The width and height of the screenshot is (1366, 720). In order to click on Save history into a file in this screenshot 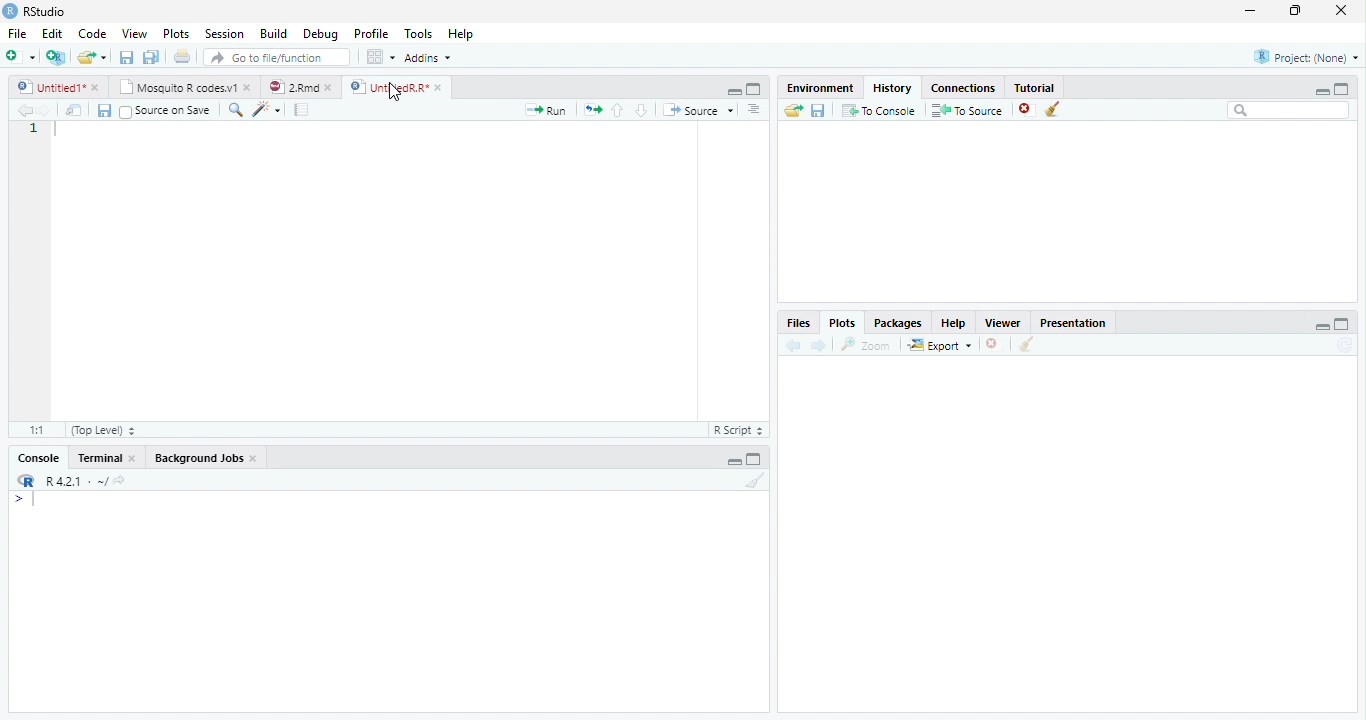, I will do `click(818, 110)`.